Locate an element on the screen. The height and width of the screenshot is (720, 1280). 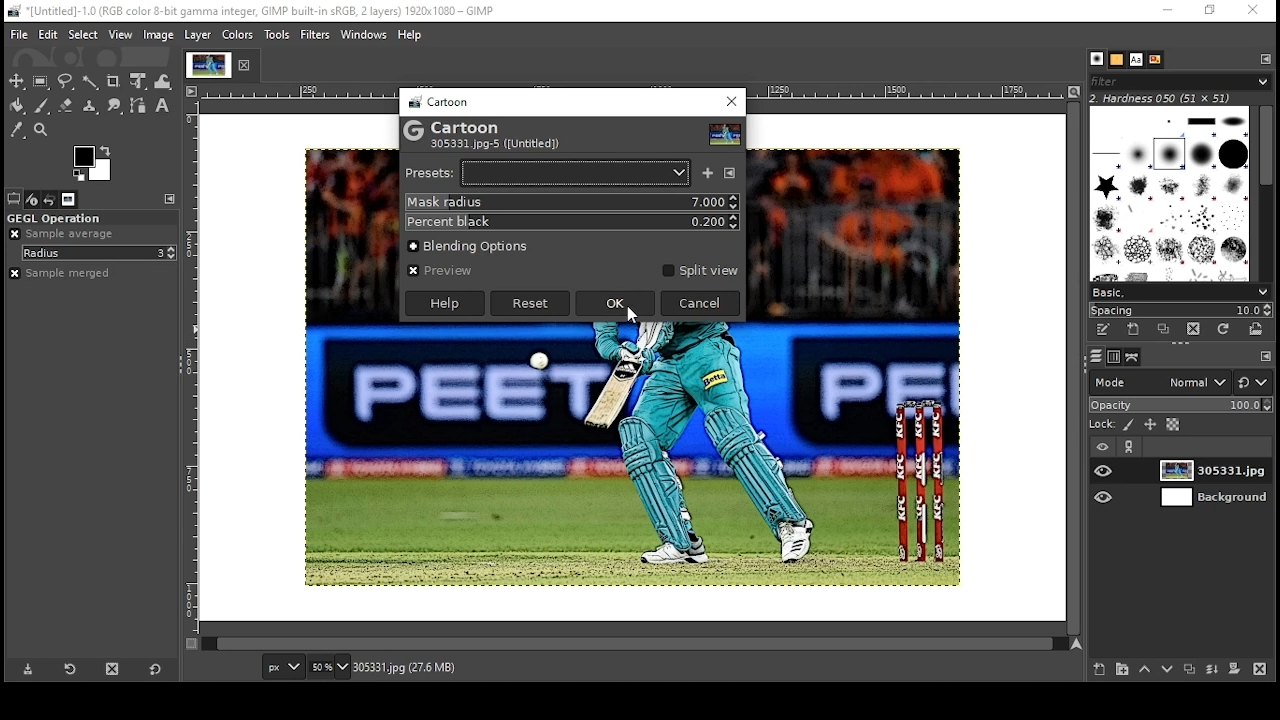
create new layer is located at coordinates (1100, 670).